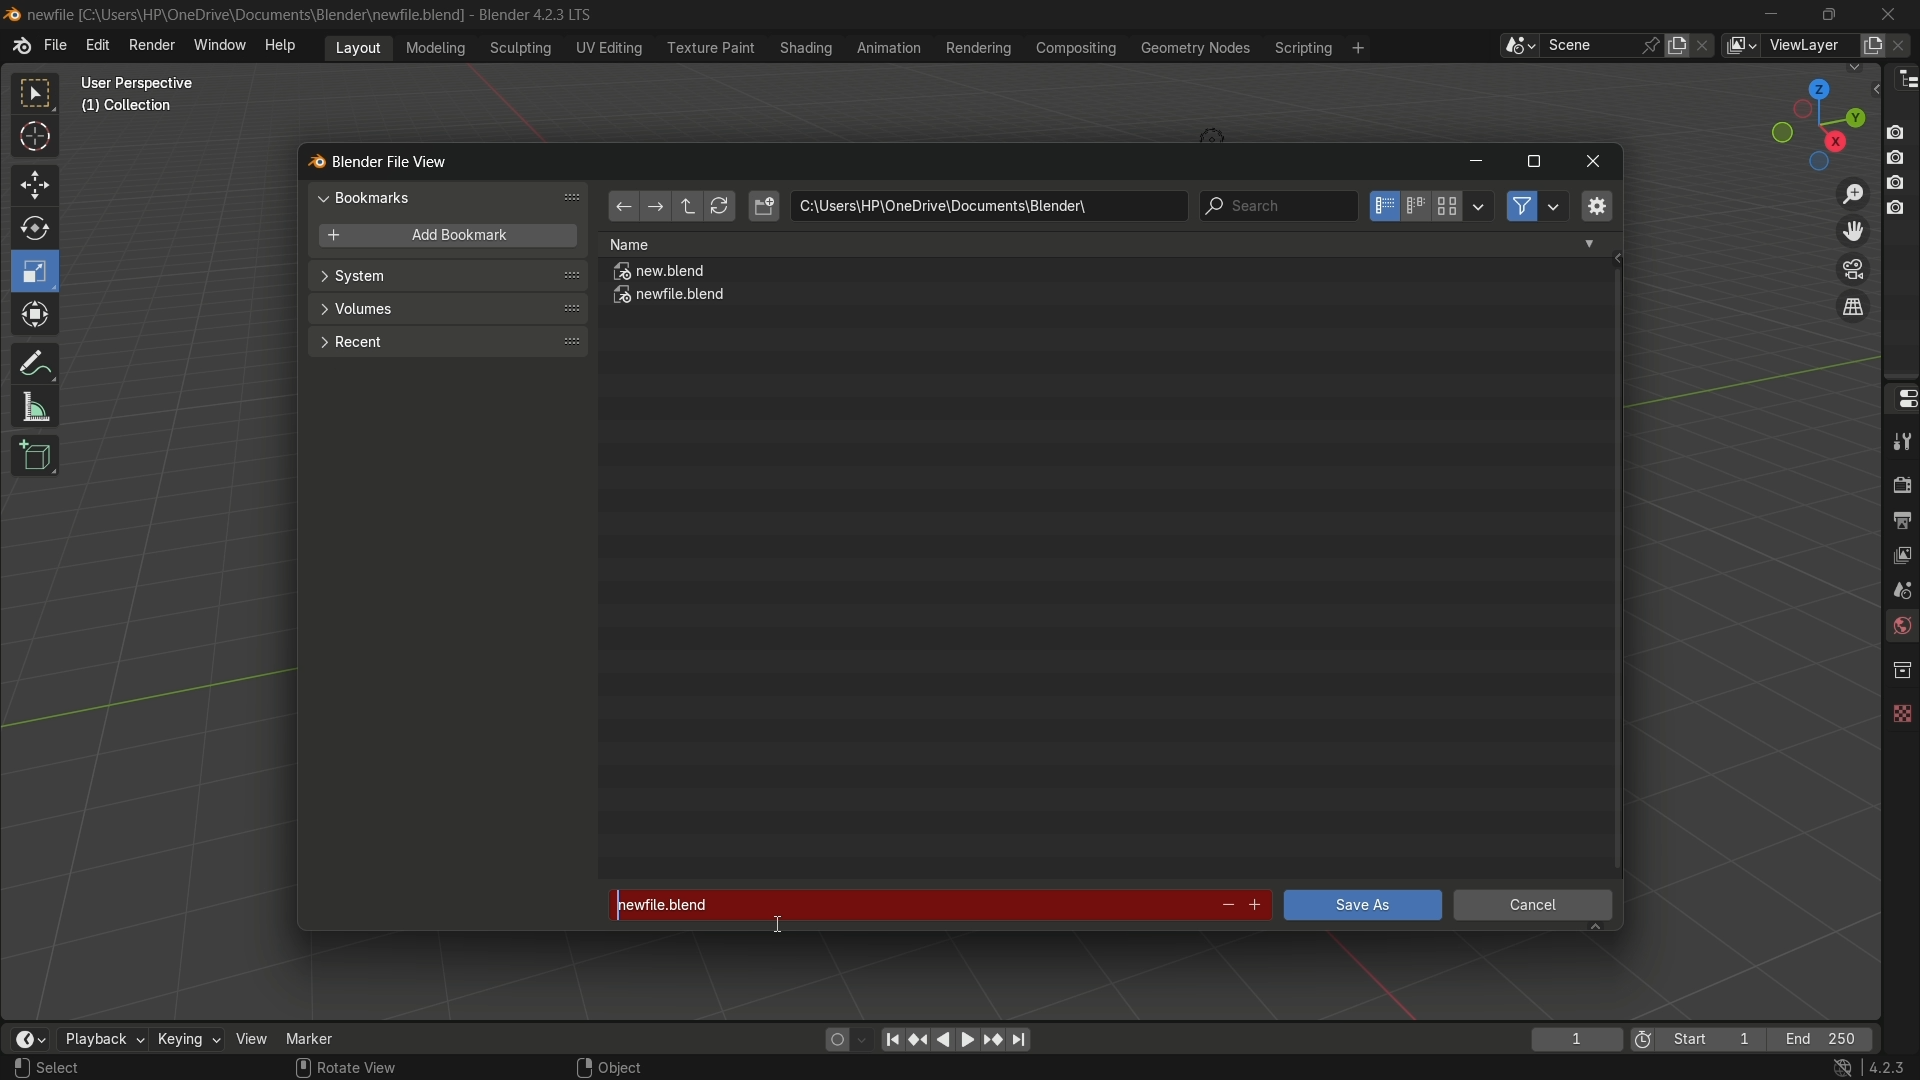  Describe the element at coordinates (1900, 628) in the screenshot. I see `world` at that location.